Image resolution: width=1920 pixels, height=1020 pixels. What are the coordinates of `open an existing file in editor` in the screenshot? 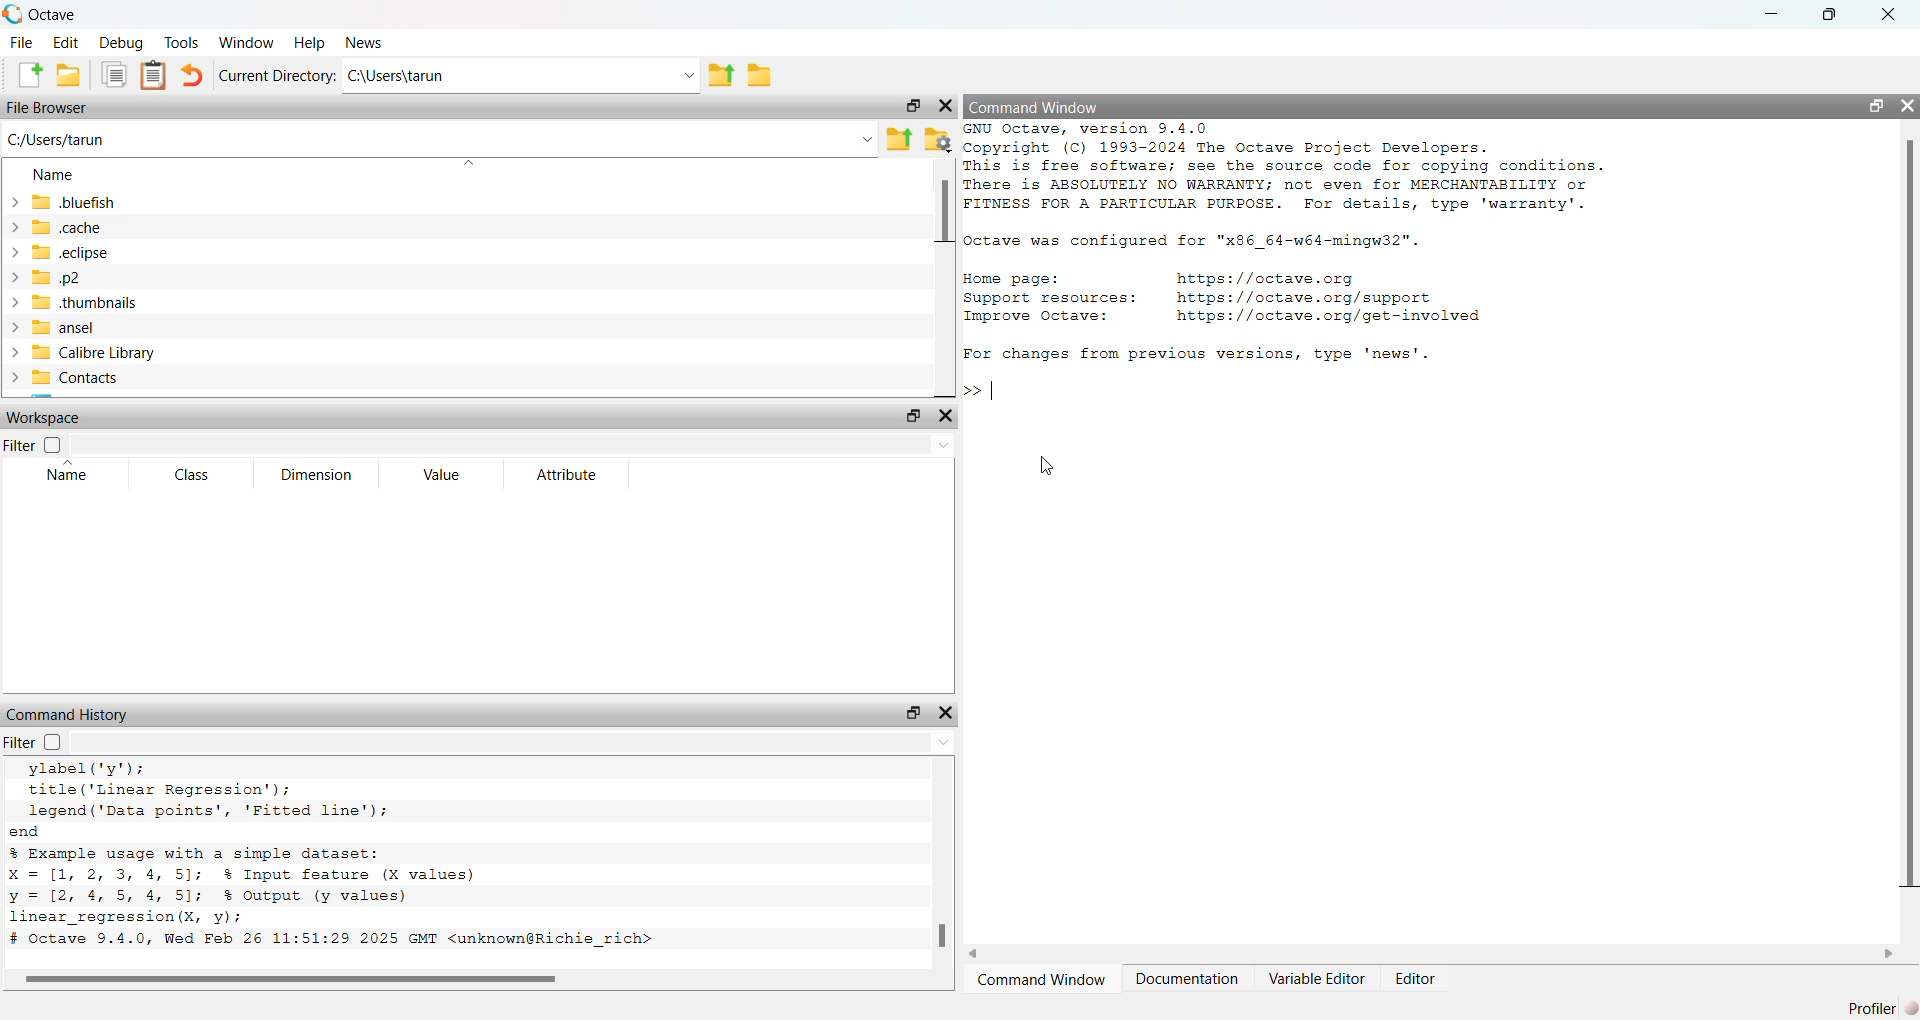 It's located at (70, 76).